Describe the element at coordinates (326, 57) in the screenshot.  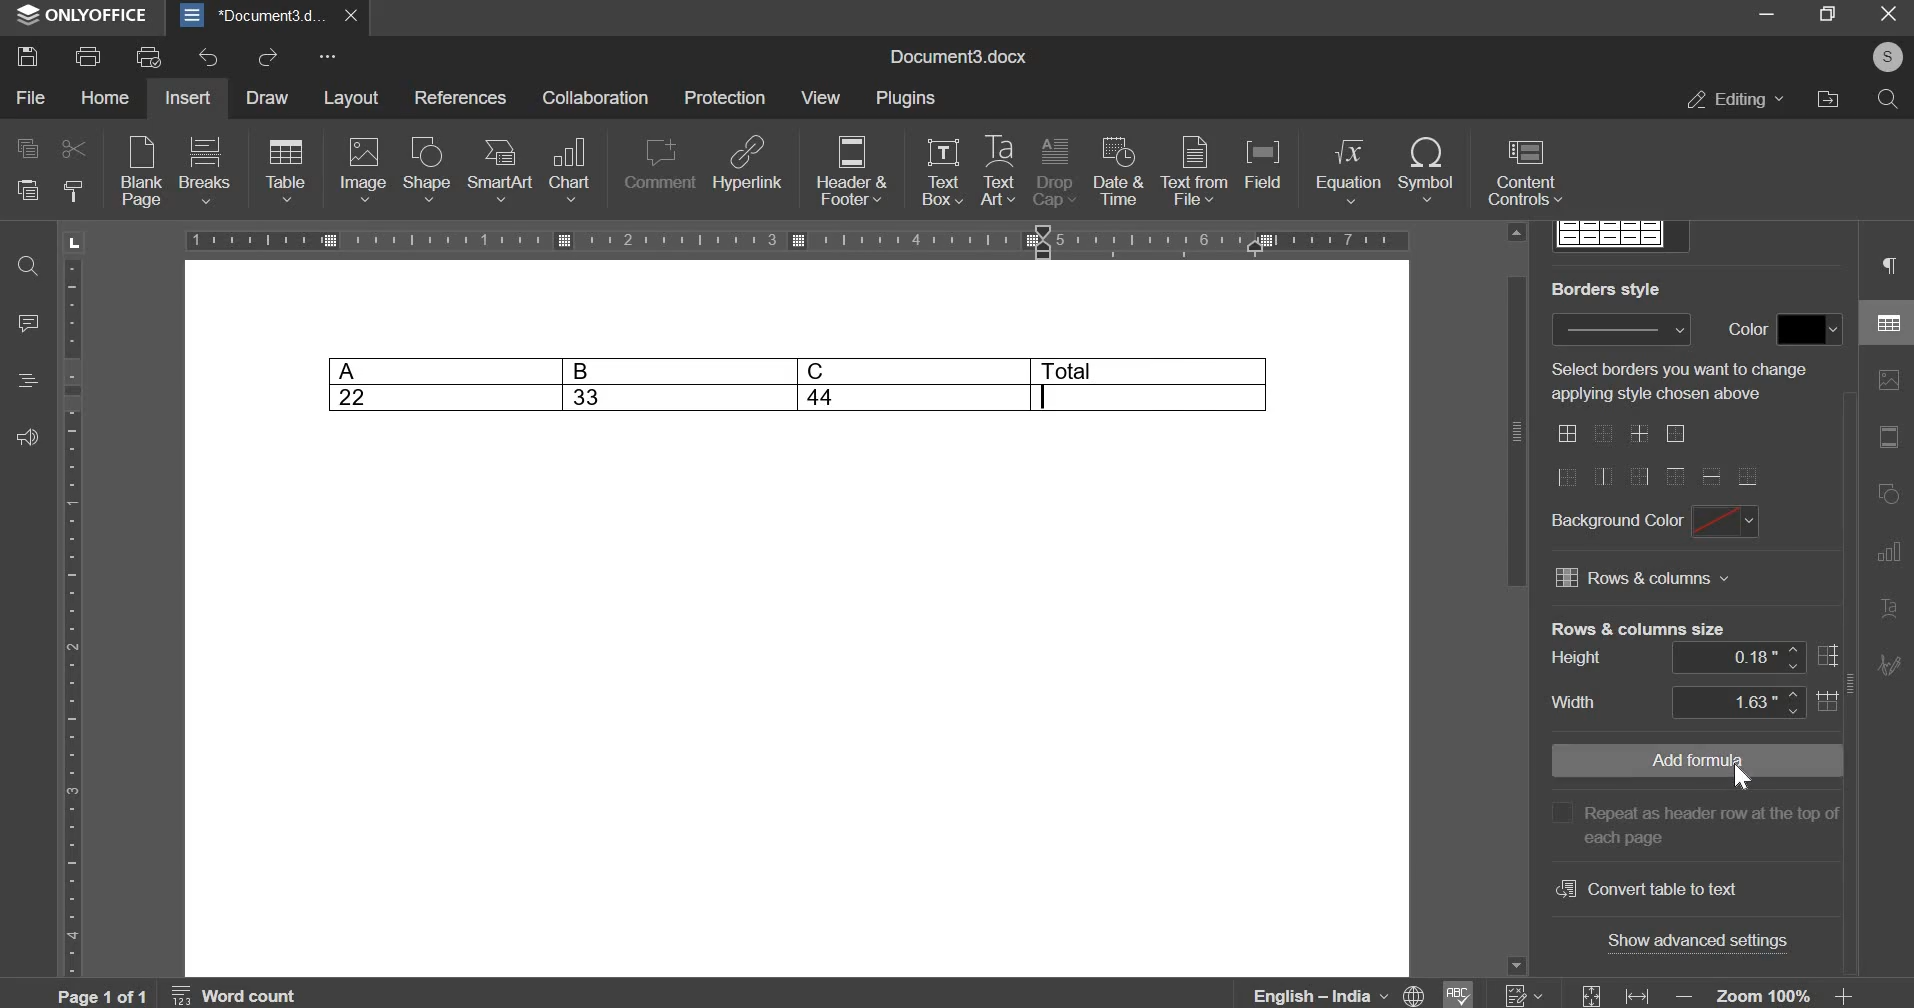
I see `customize quick access` at that location.